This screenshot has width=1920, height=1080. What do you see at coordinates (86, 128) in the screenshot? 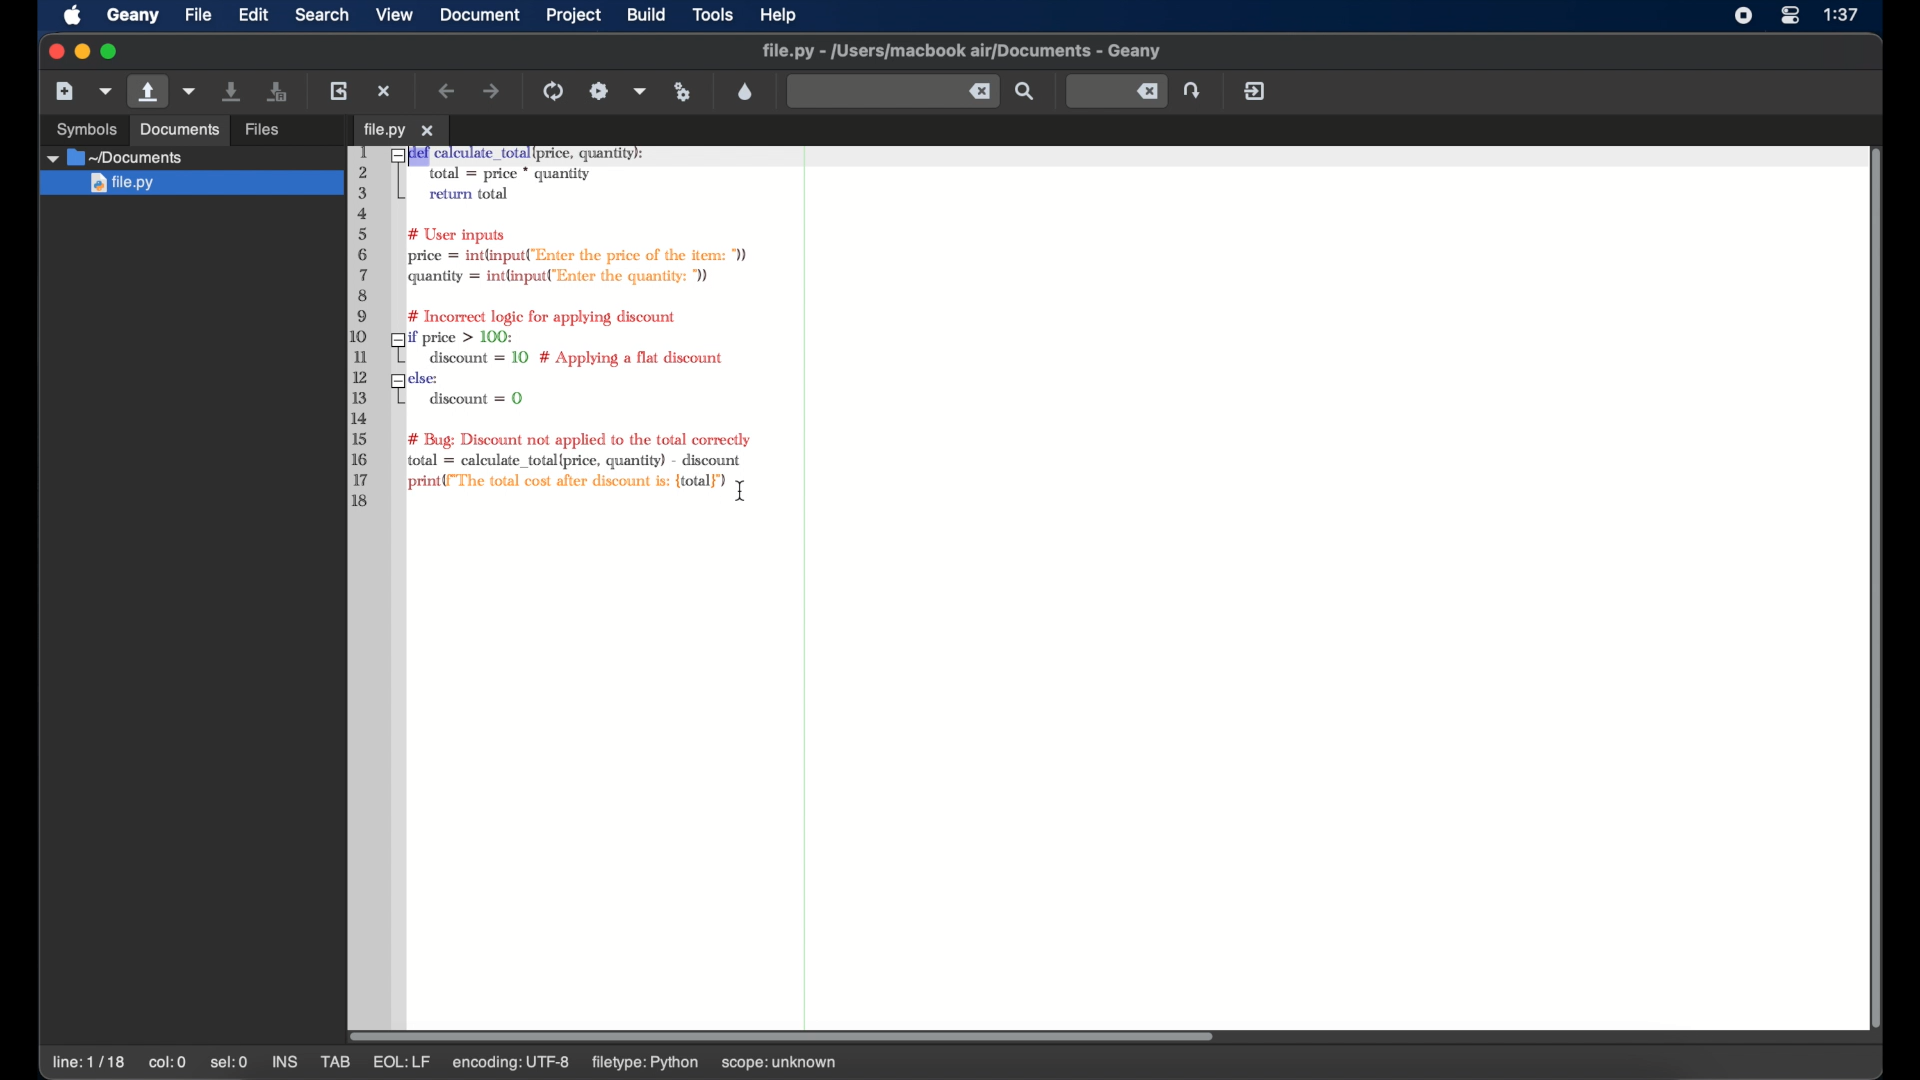
I see `symbols` at bounding box center [86, 128].